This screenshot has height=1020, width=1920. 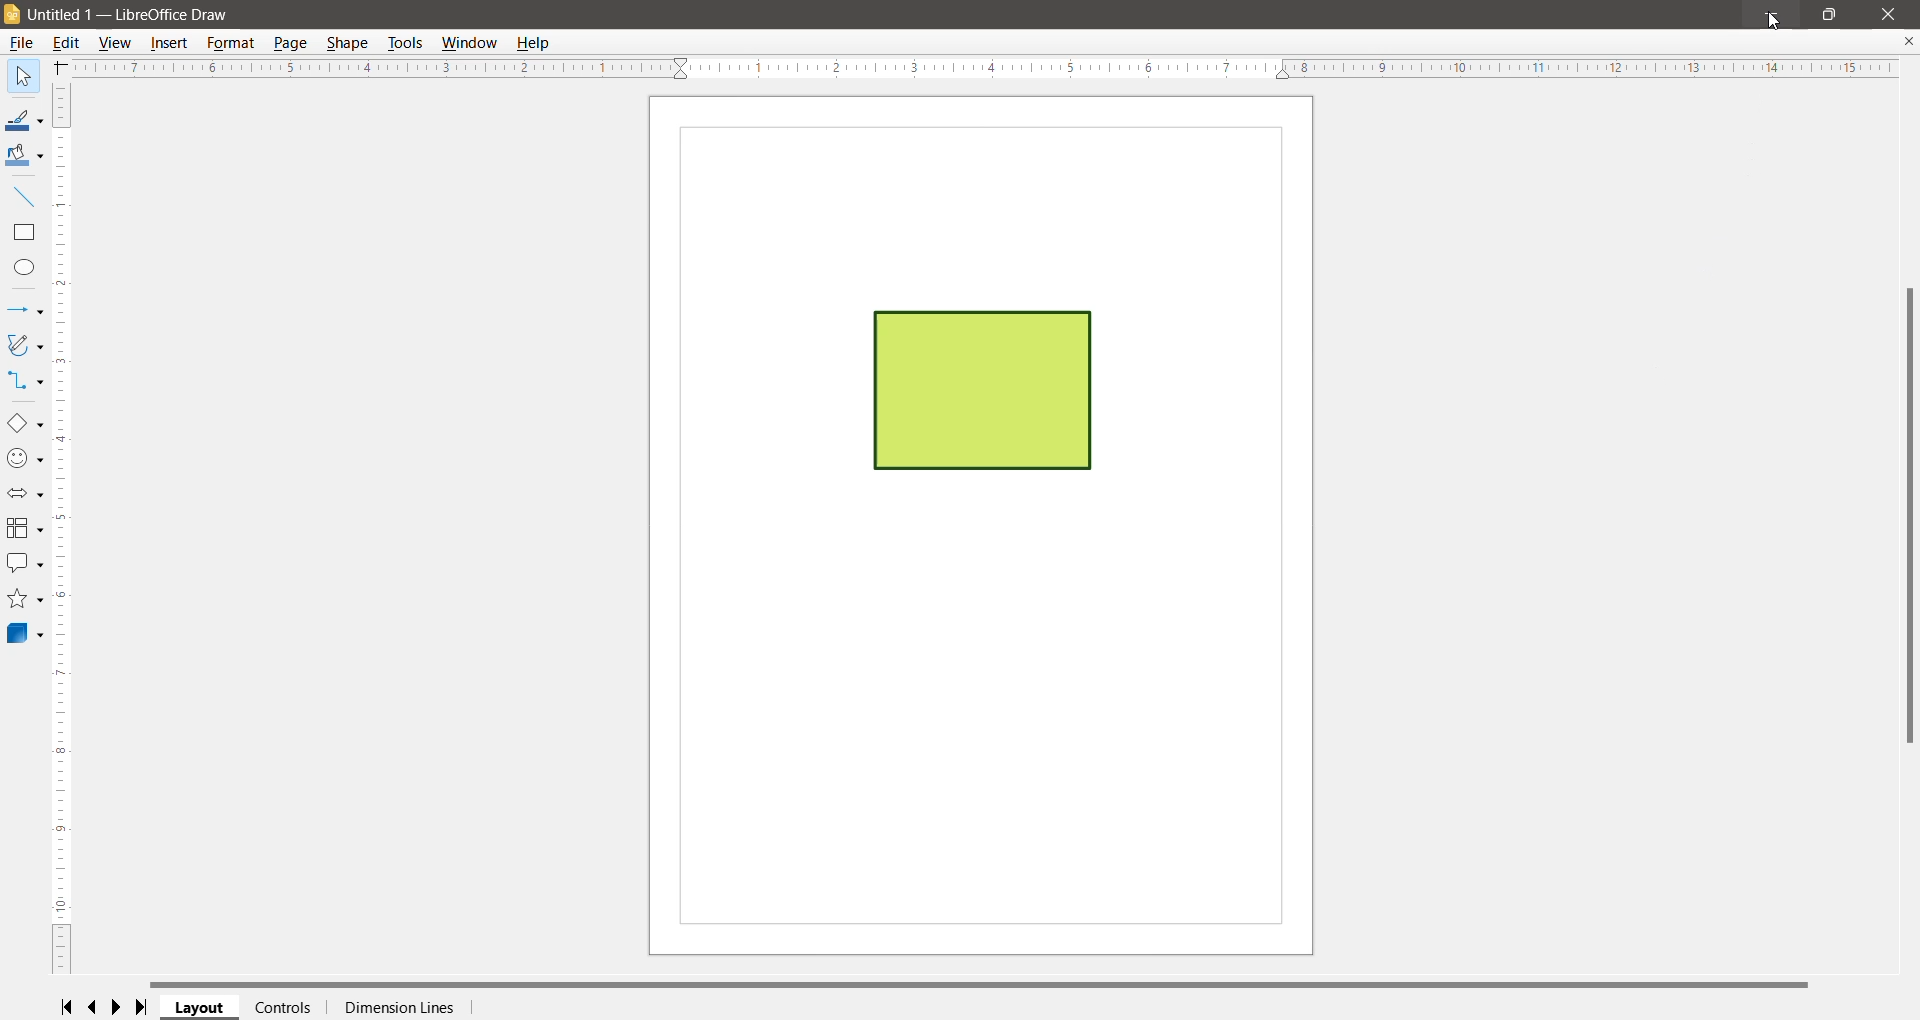 I want to click on Close Document, so click(x=1908, y=42).